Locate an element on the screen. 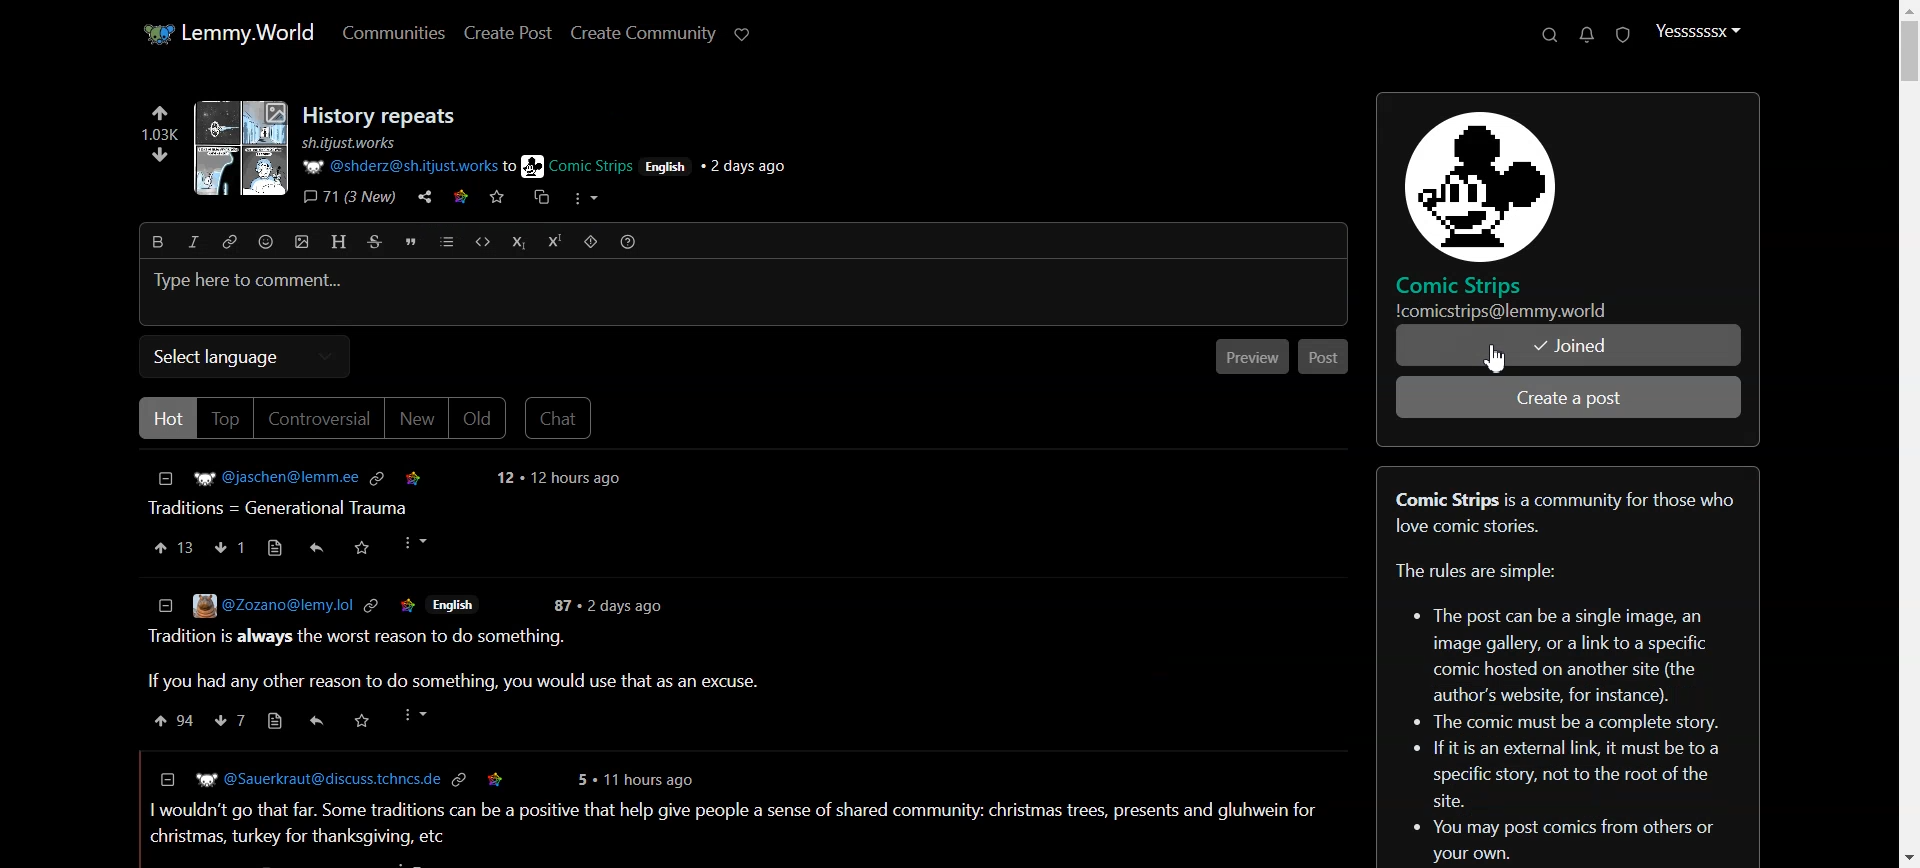  Create Post is located at coordinates (507, 33).